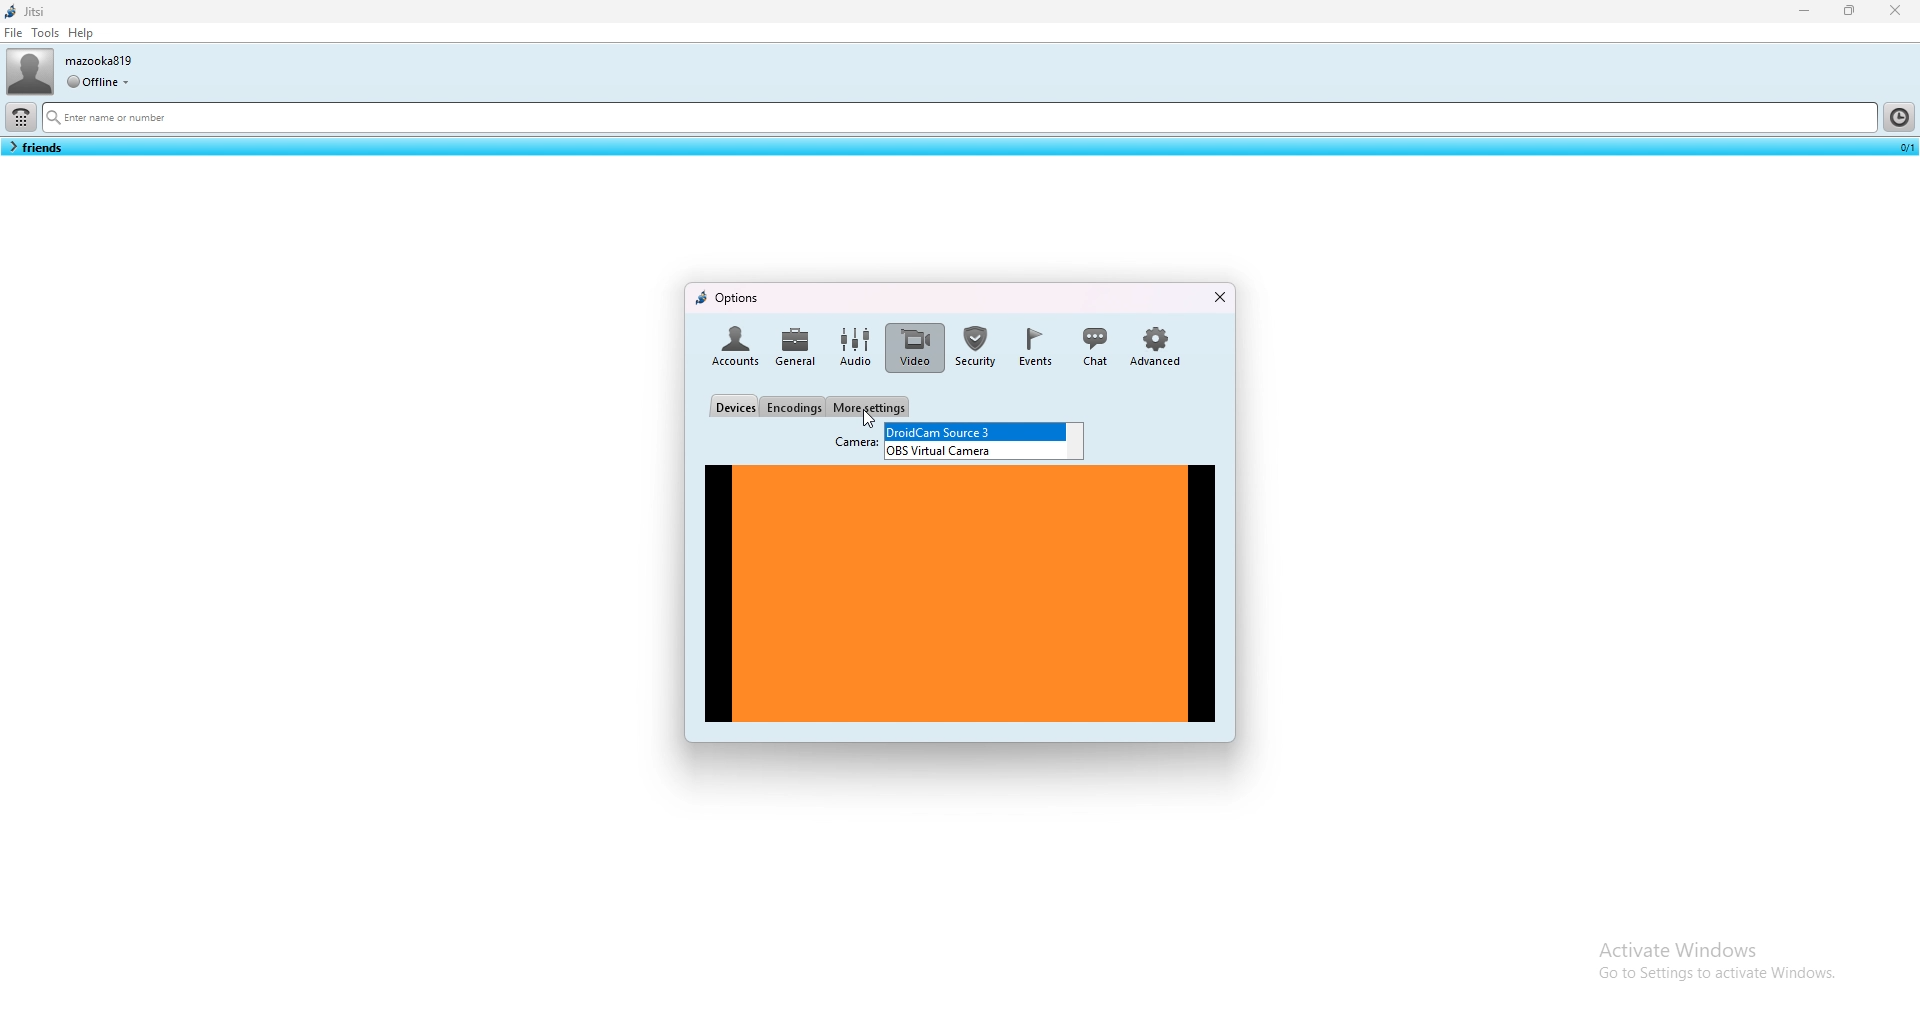  I want to click on user photo, so click(29, 71).